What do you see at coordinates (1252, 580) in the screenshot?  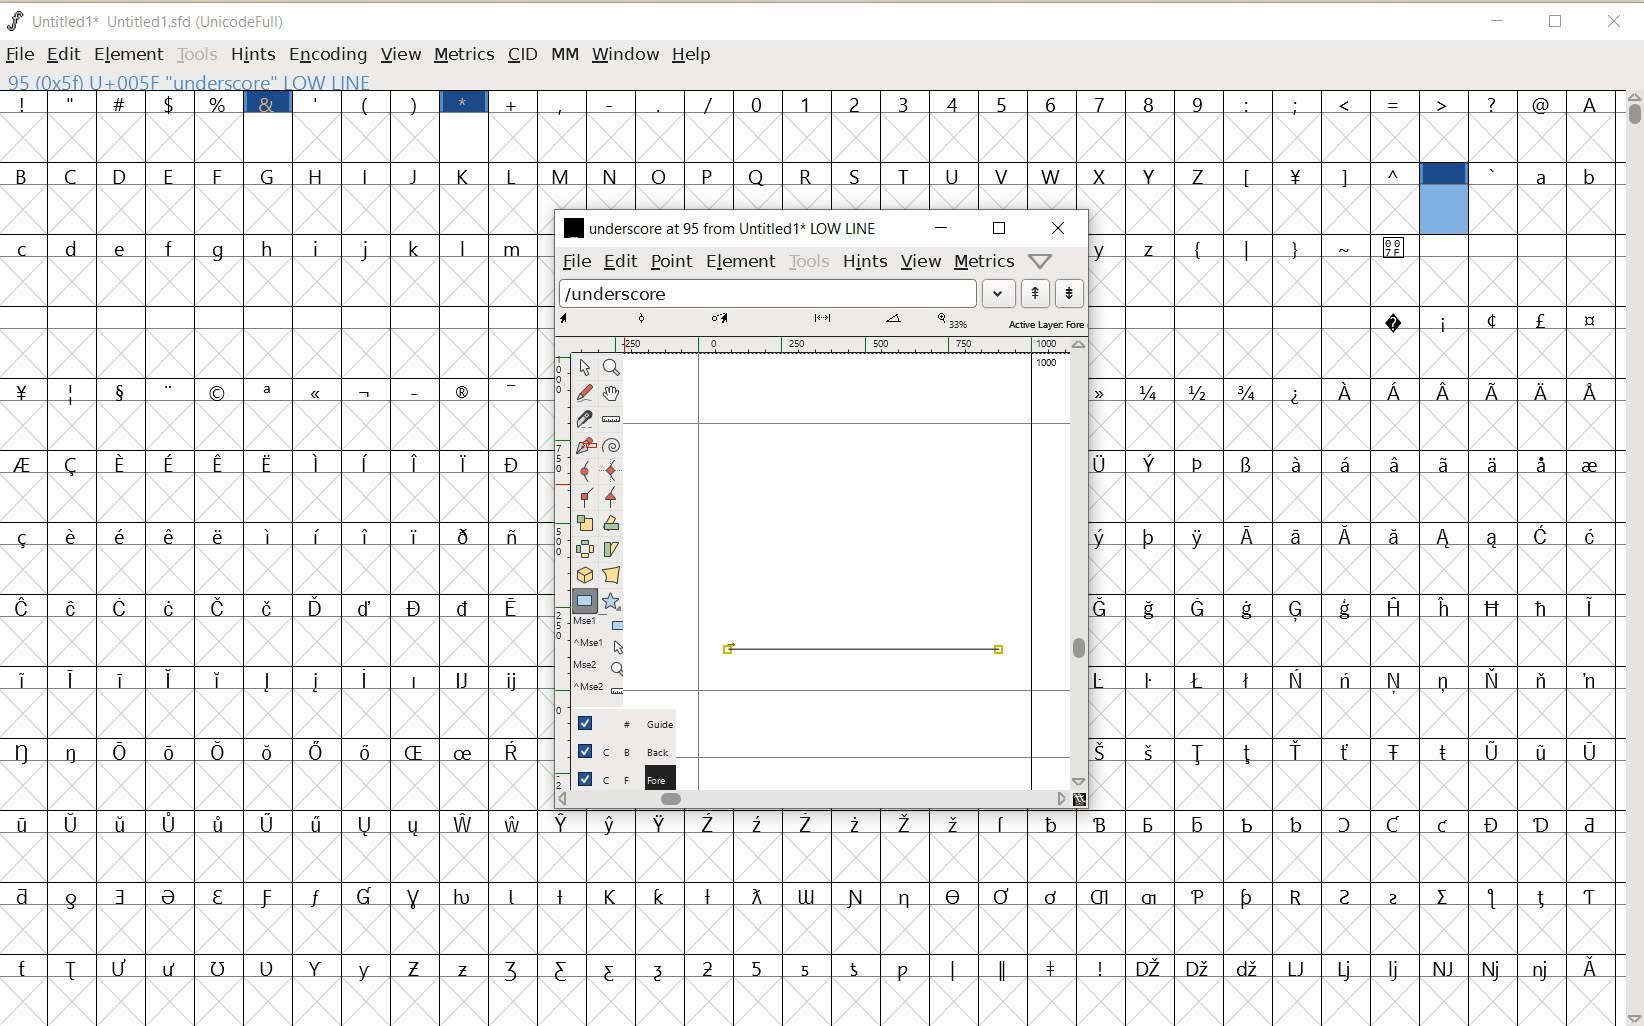 I see `GLYPHY CHARACTERS` at bounding box center [1252, 580].